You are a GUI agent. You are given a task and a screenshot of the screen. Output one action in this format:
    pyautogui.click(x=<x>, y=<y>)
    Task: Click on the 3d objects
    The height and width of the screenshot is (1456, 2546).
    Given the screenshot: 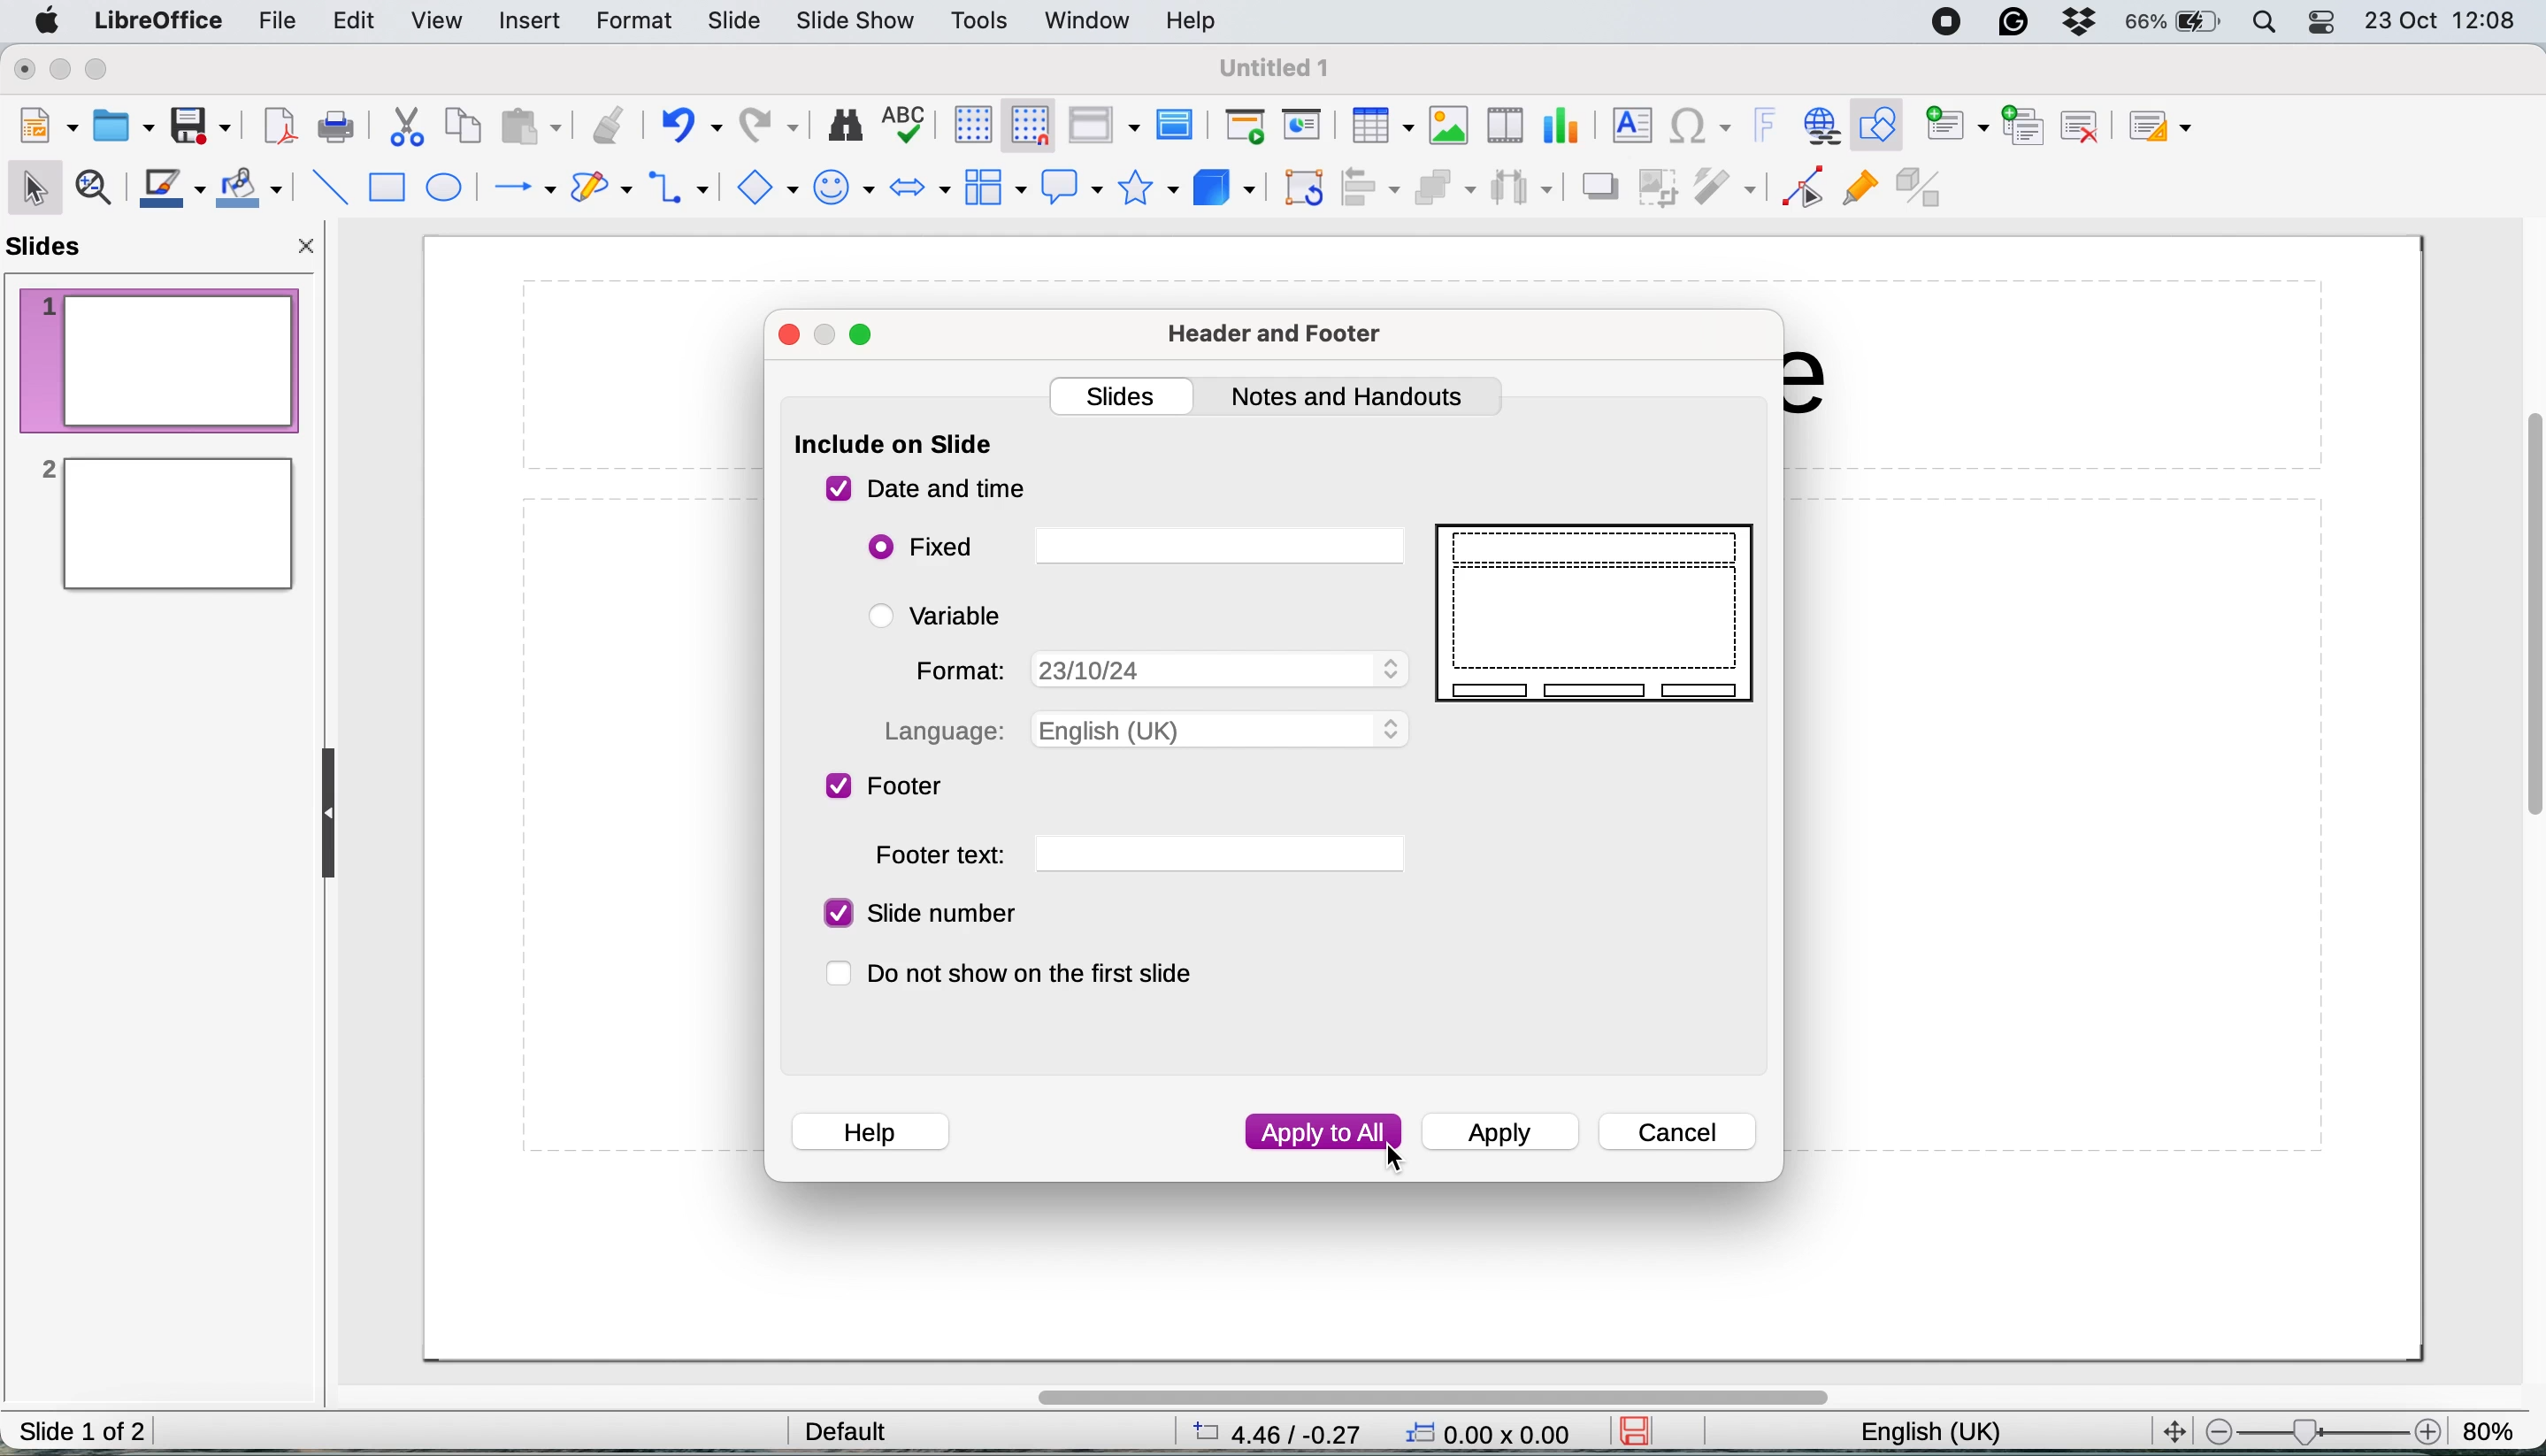 What is the action you would take?
    pyautogui.click(x=1223, y=189)
    